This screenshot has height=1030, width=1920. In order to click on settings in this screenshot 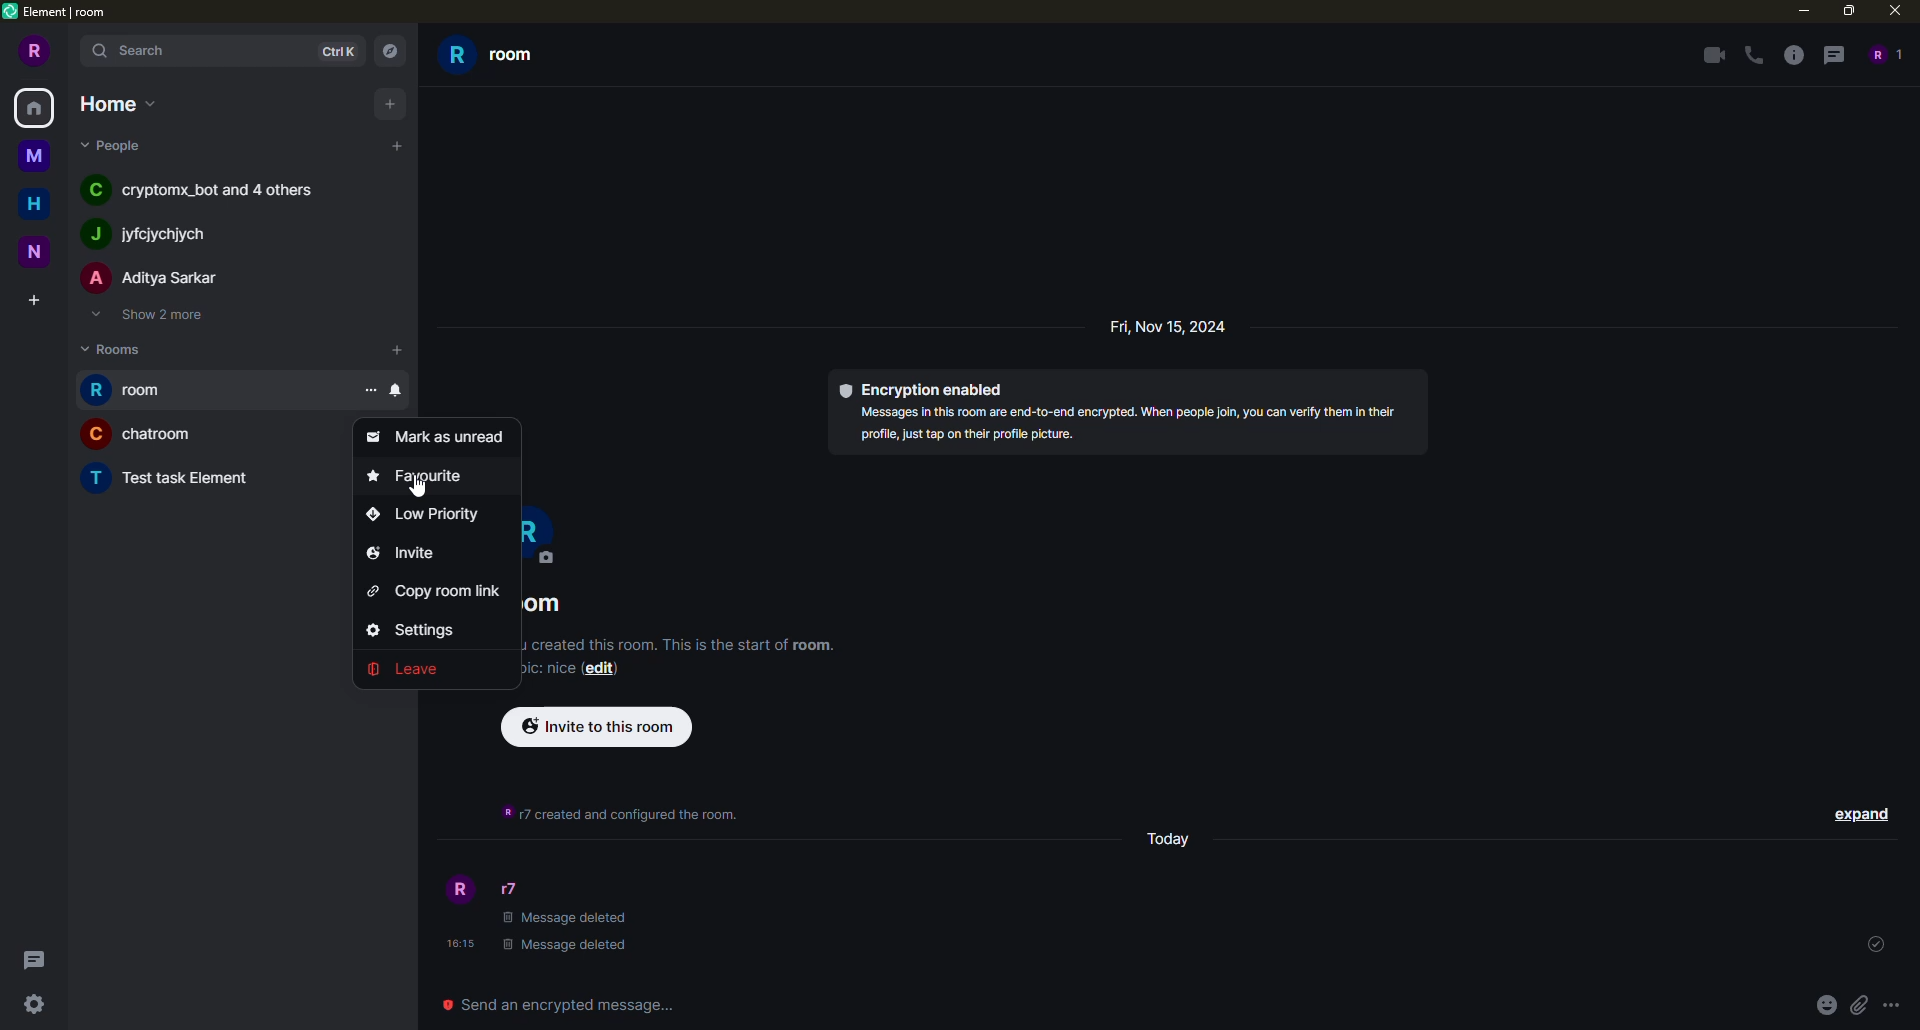, I will do `click(427, 630)`.